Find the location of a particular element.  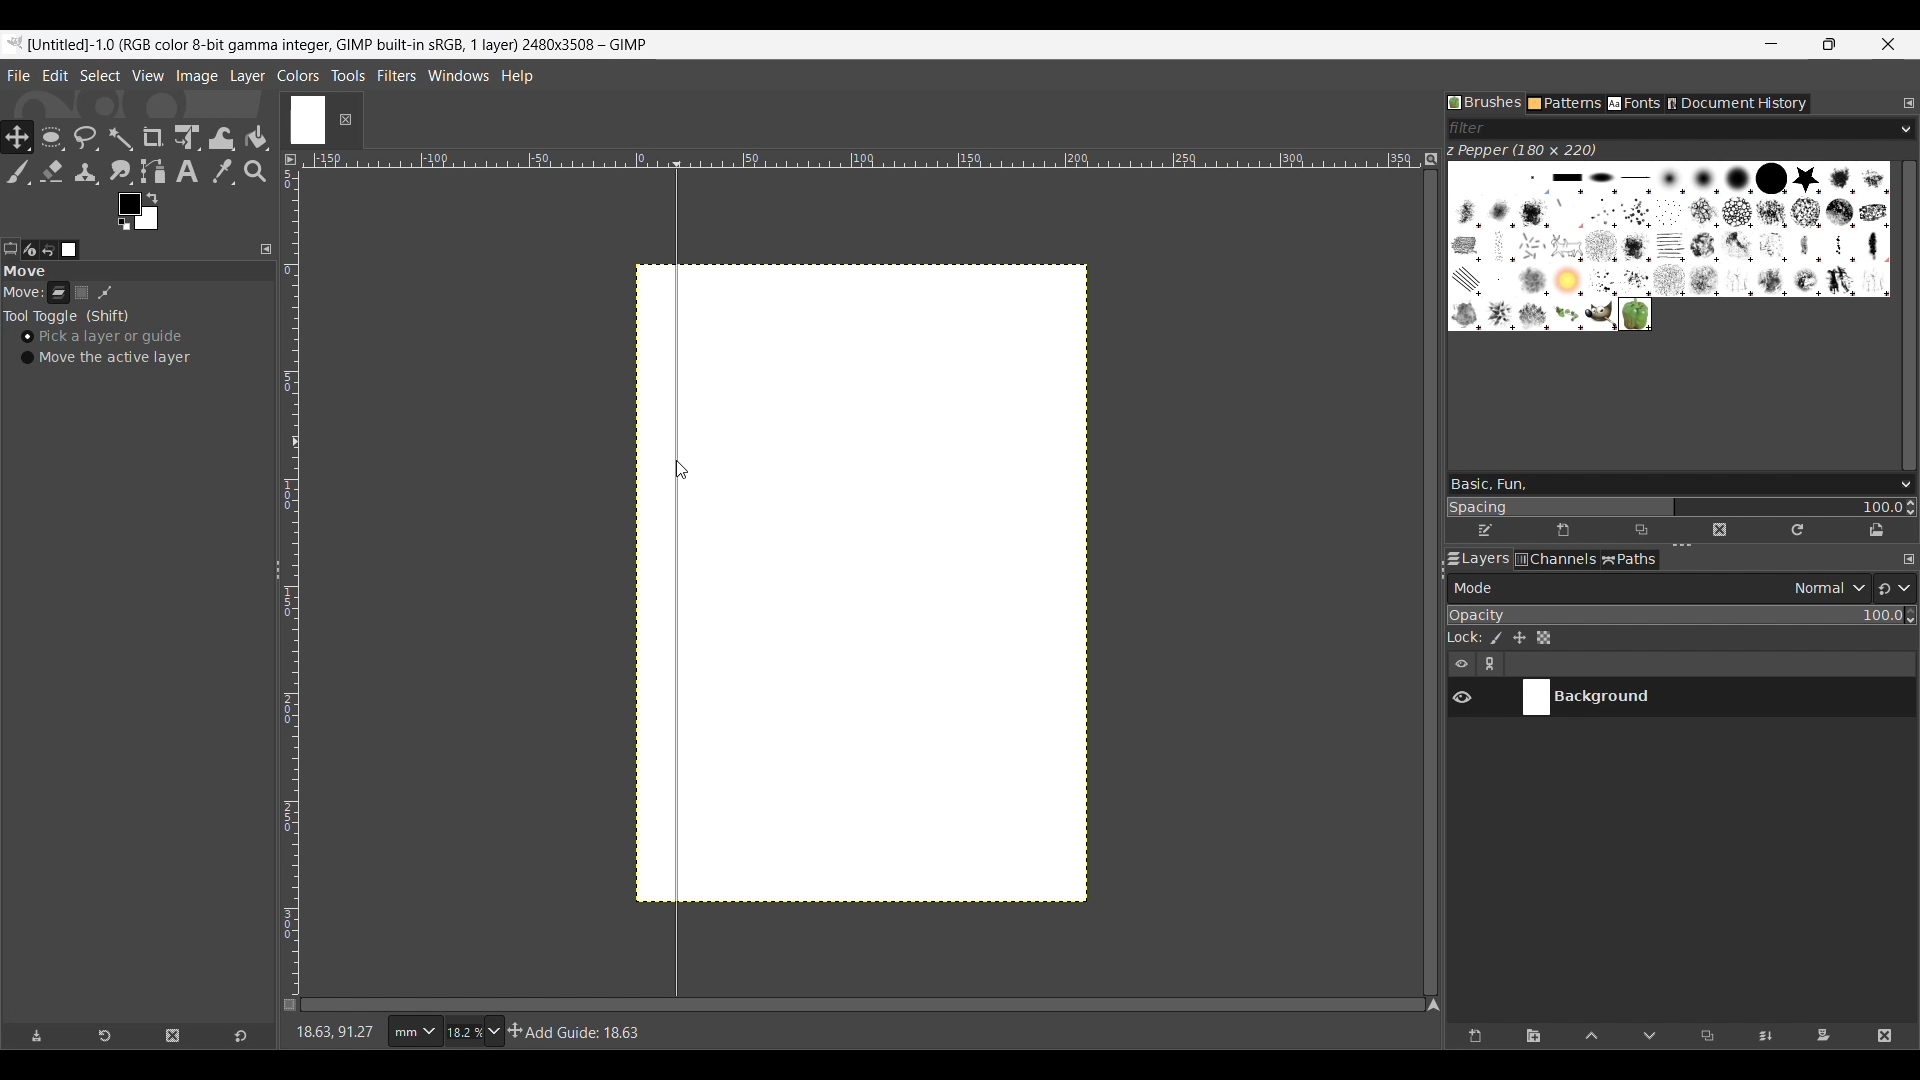

Show interface in a smaller tab is located at coordinates (1829, 44).